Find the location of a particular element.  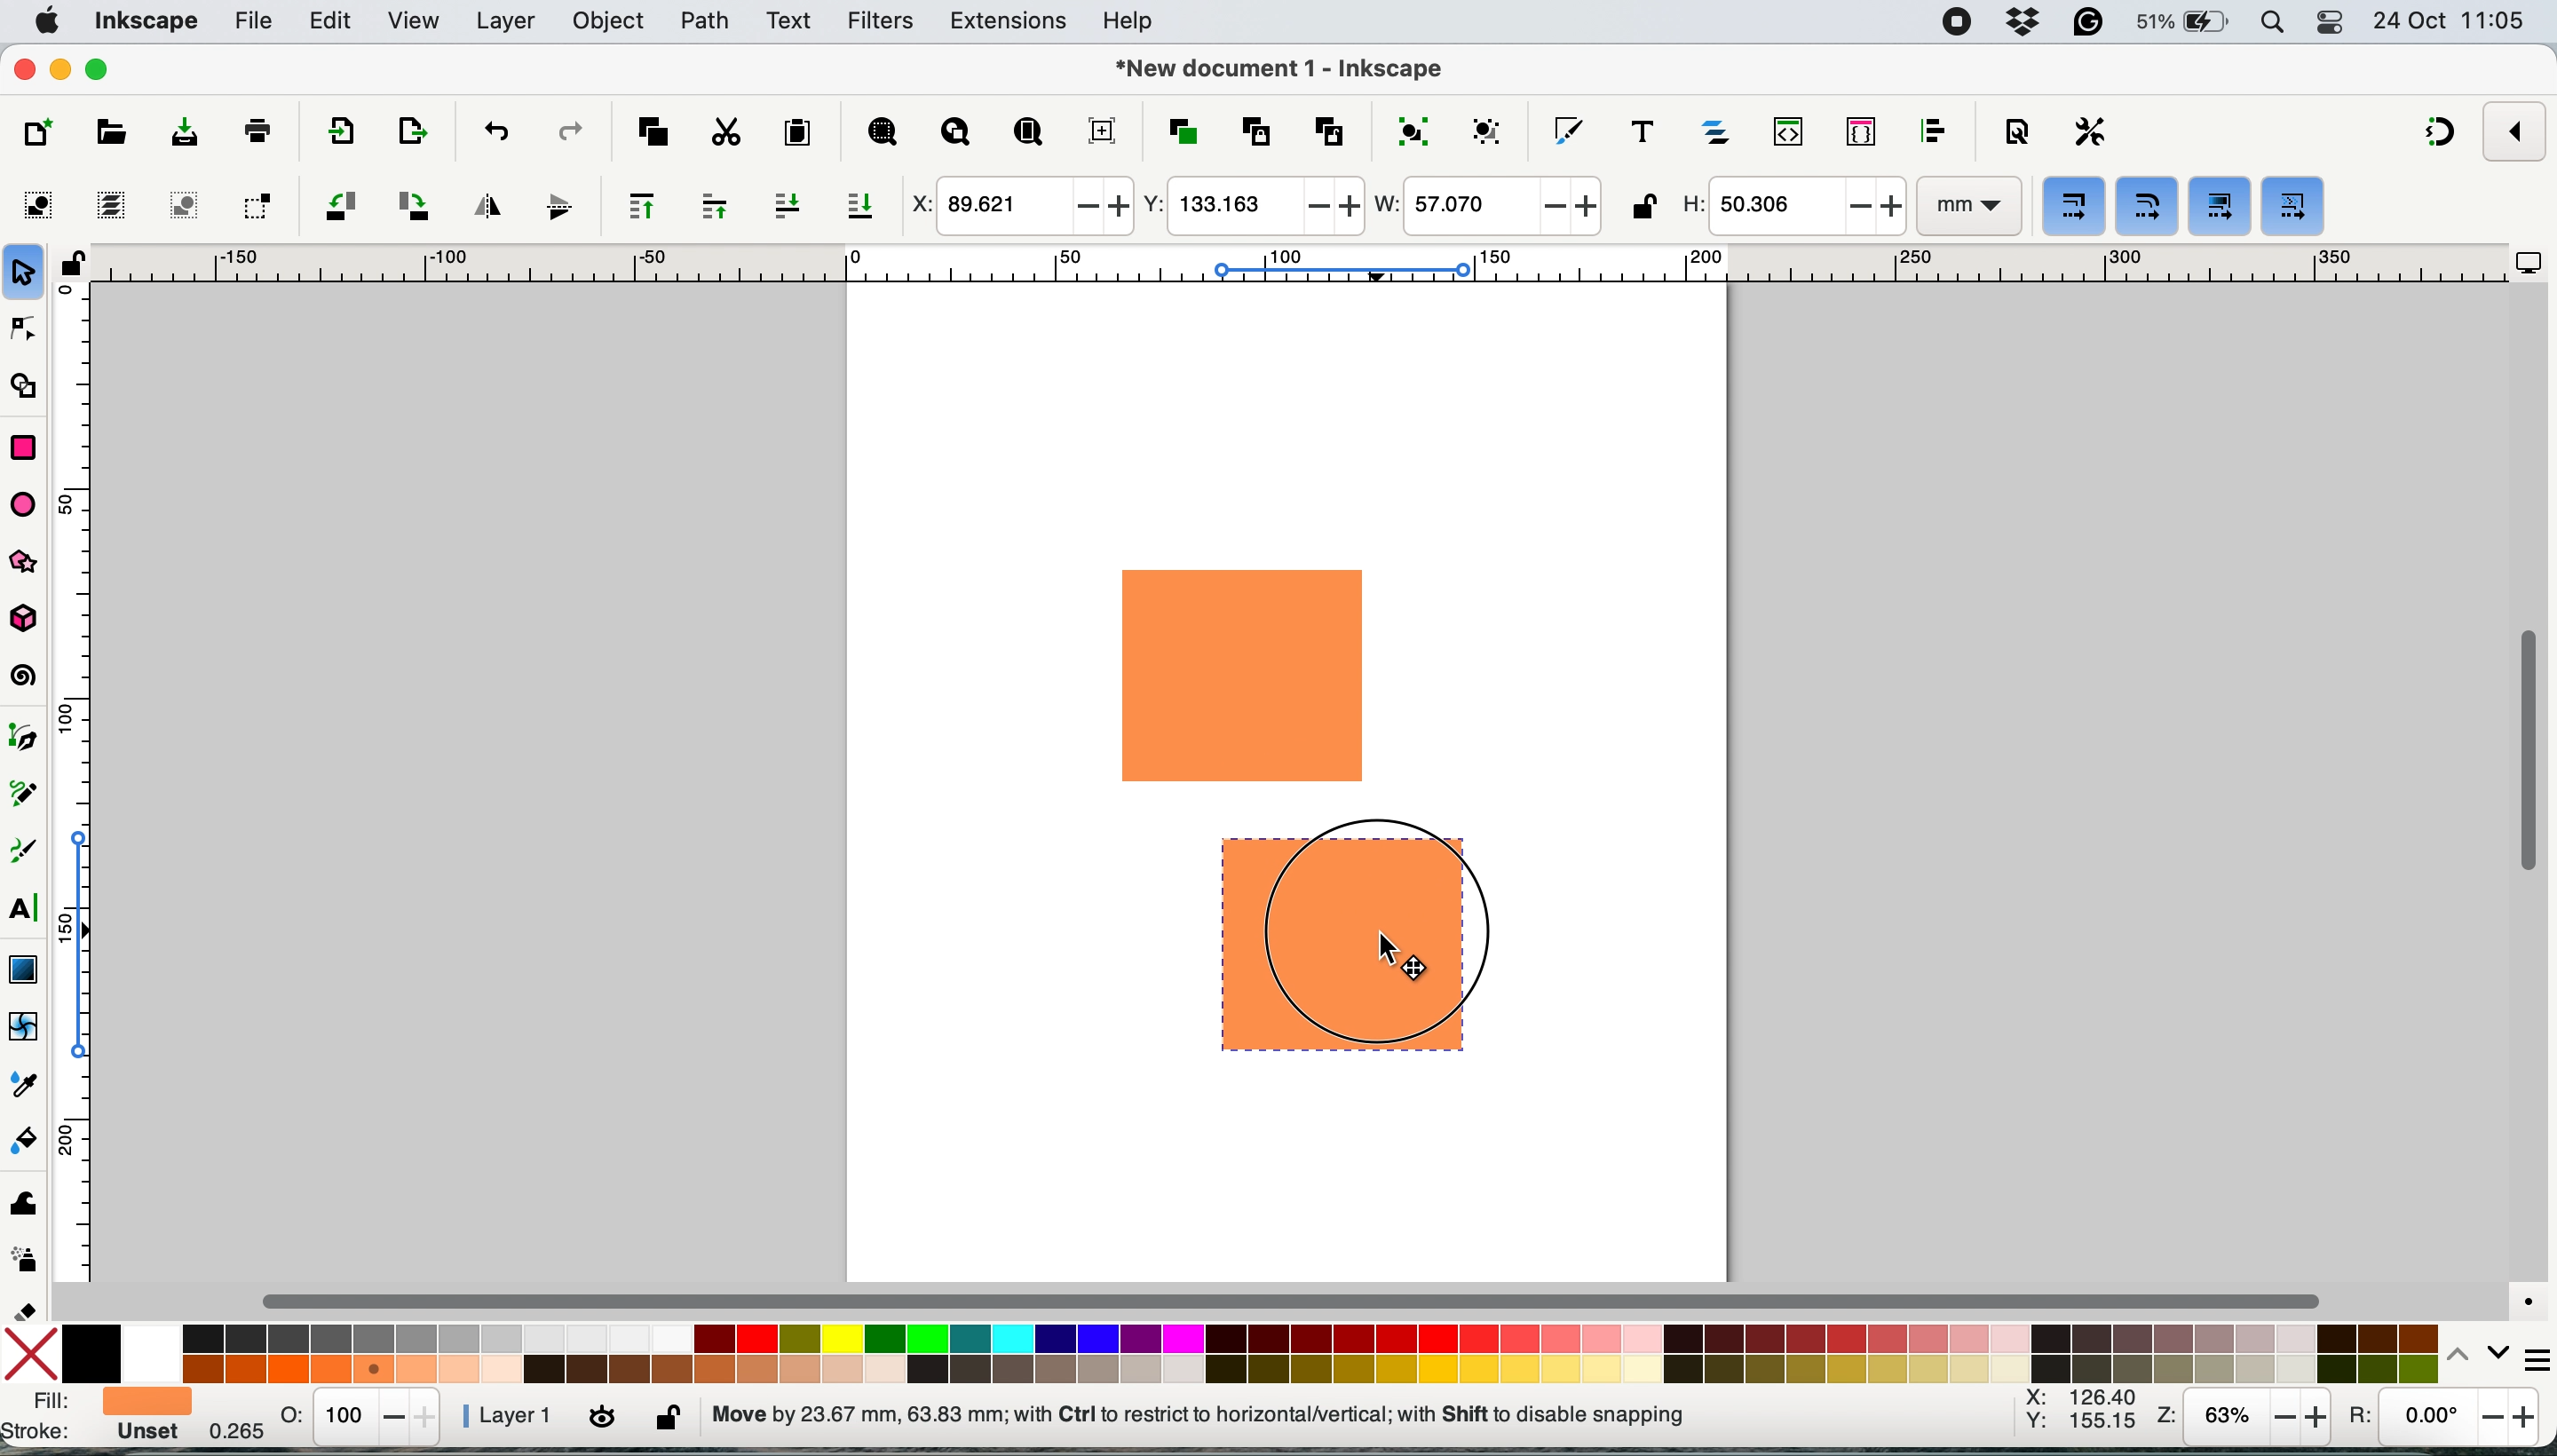

move patterns is located at coordinates (2292, 208).